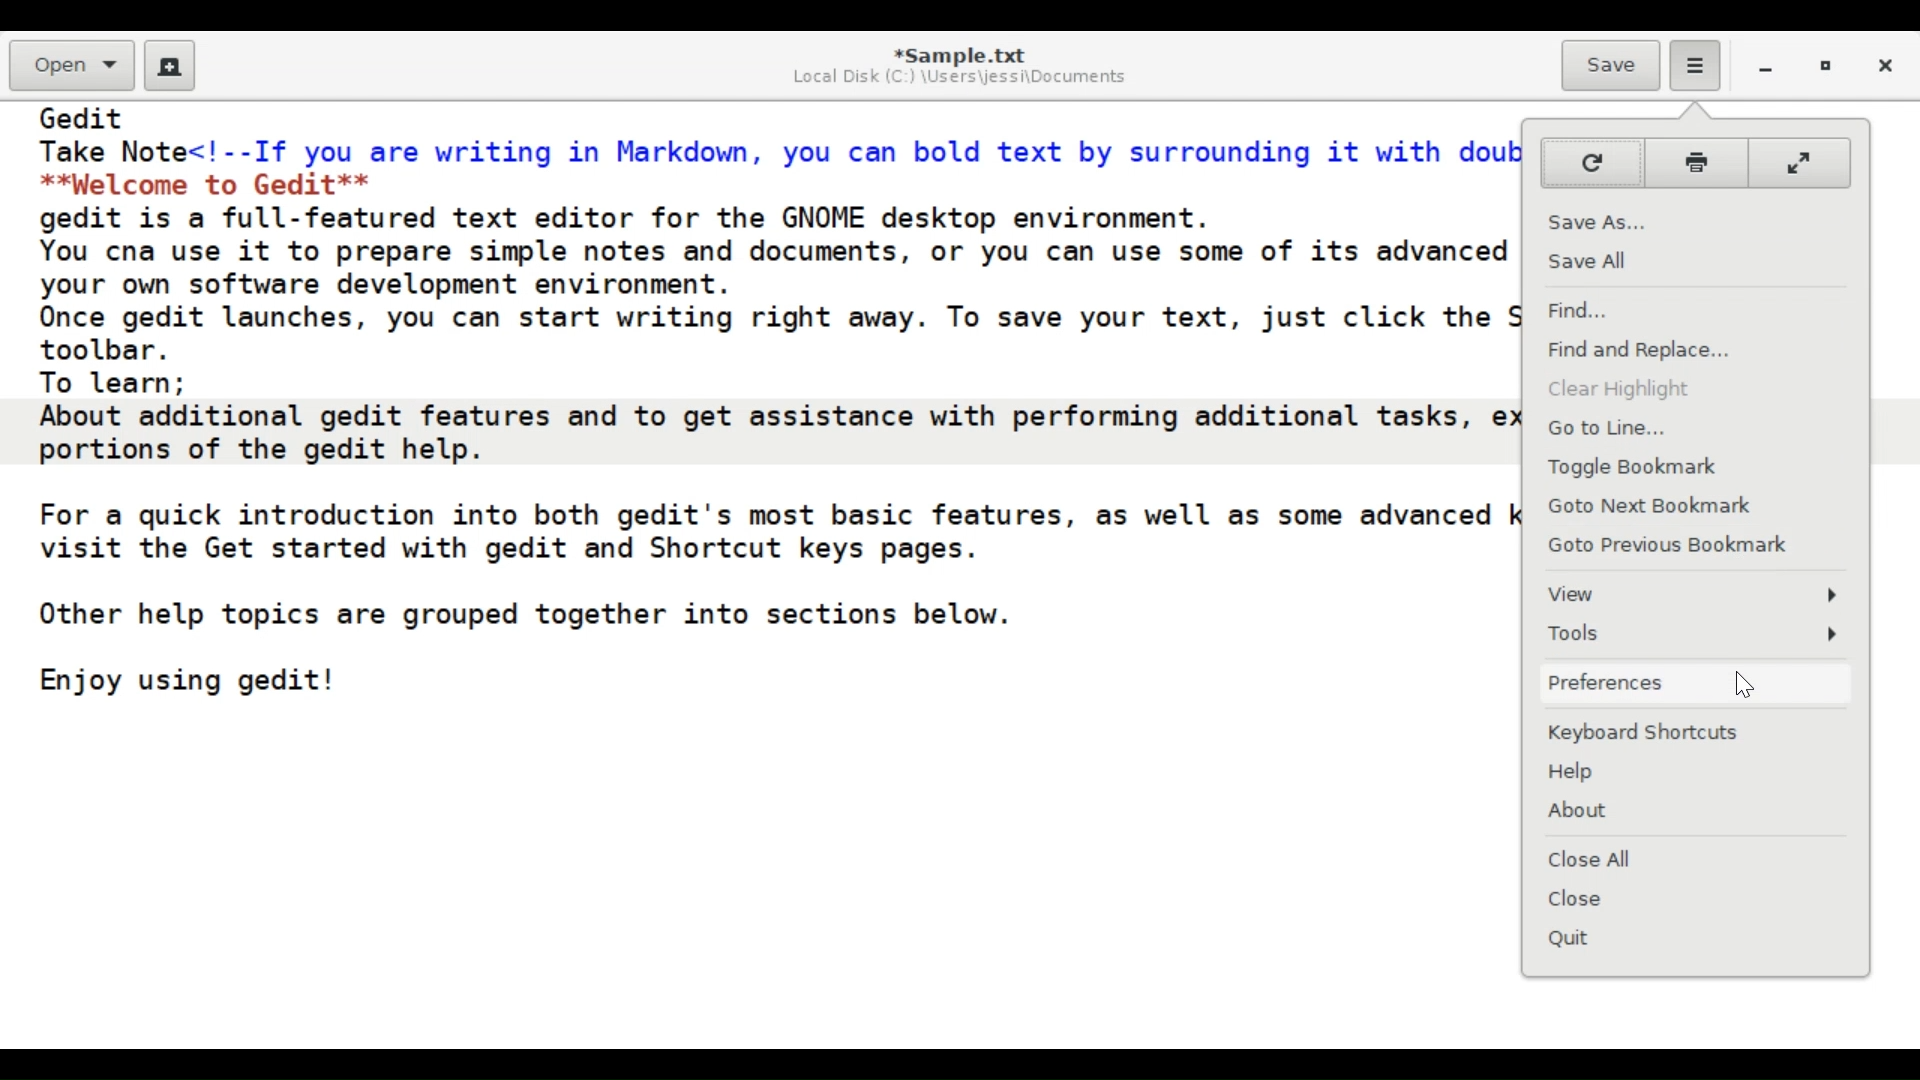 This screenshot has height=1080, width=1920. Describe the element at coordinates (1696, 634) in the screenshot. I see `Tools` at that location.